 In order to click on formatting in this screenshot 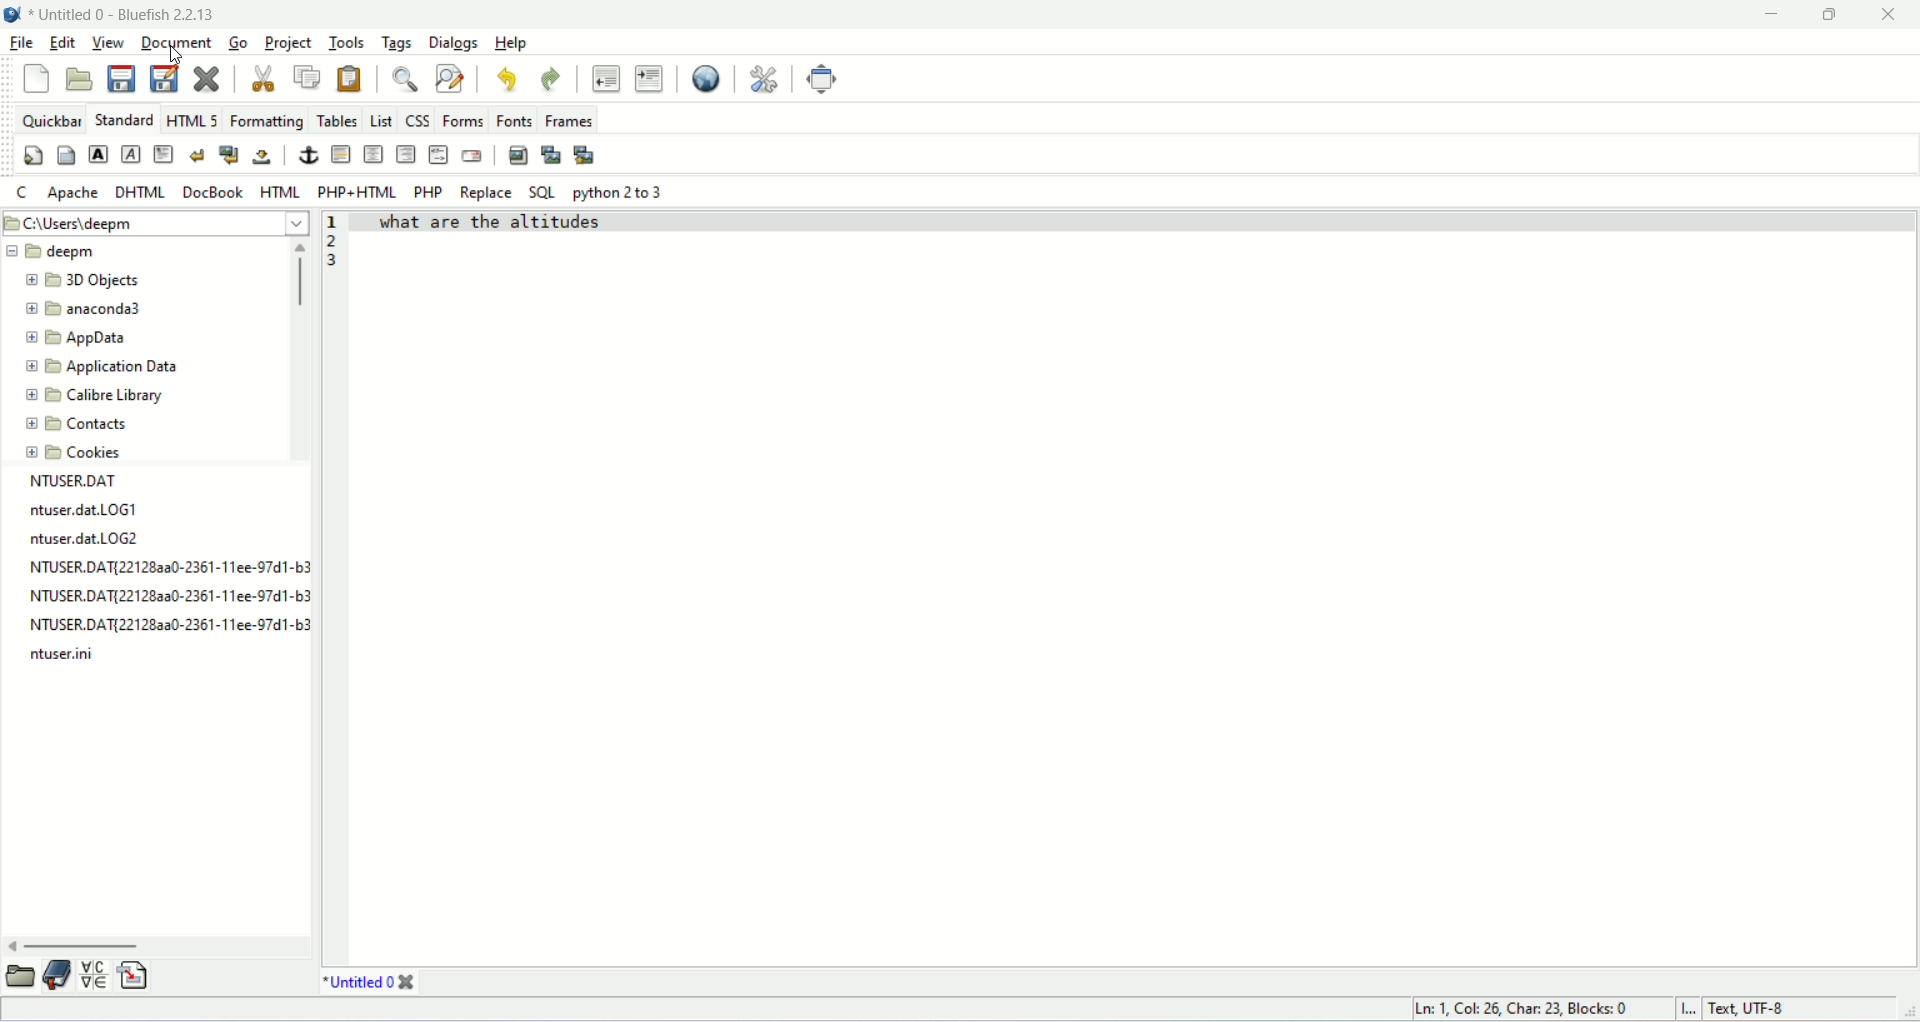, I will do `click(267, 119)`.